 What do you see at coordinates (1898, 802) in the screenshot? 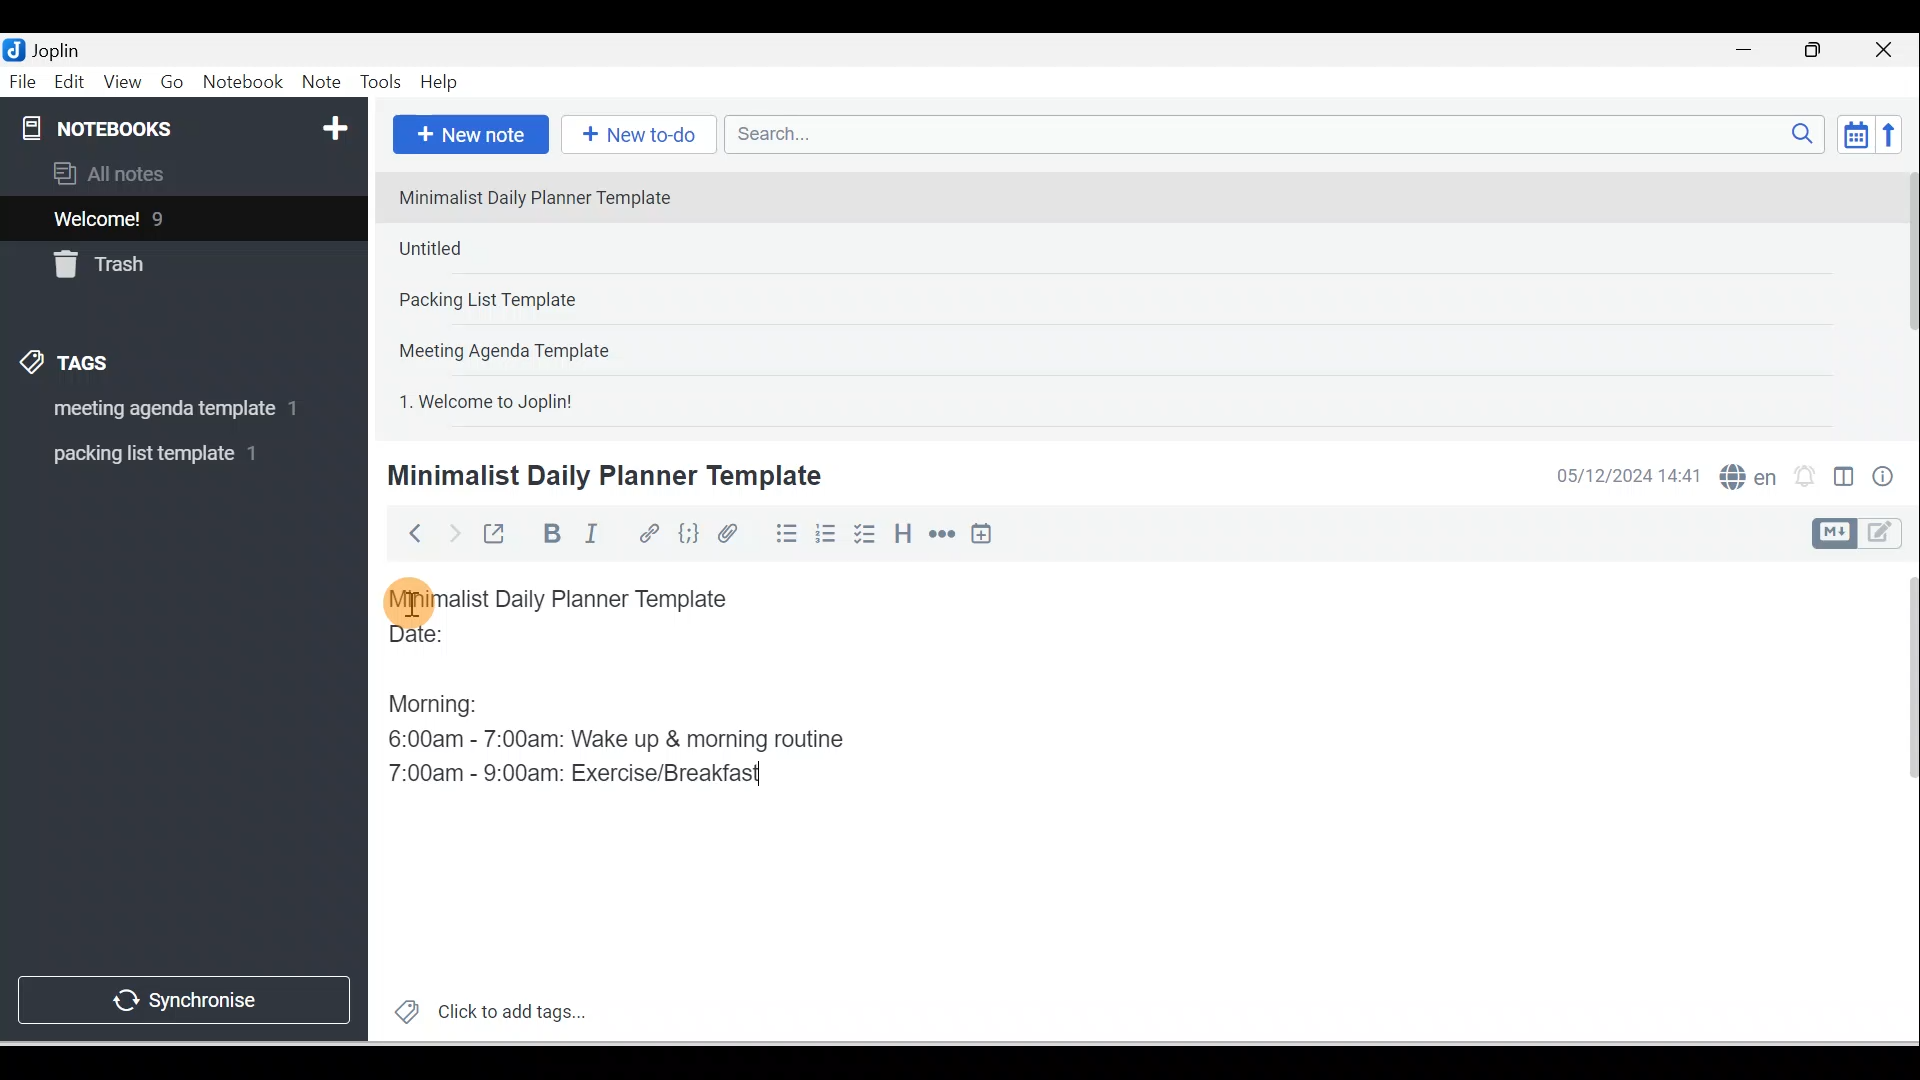
I see `Scroll bar` at bounding box center [1898, 802].